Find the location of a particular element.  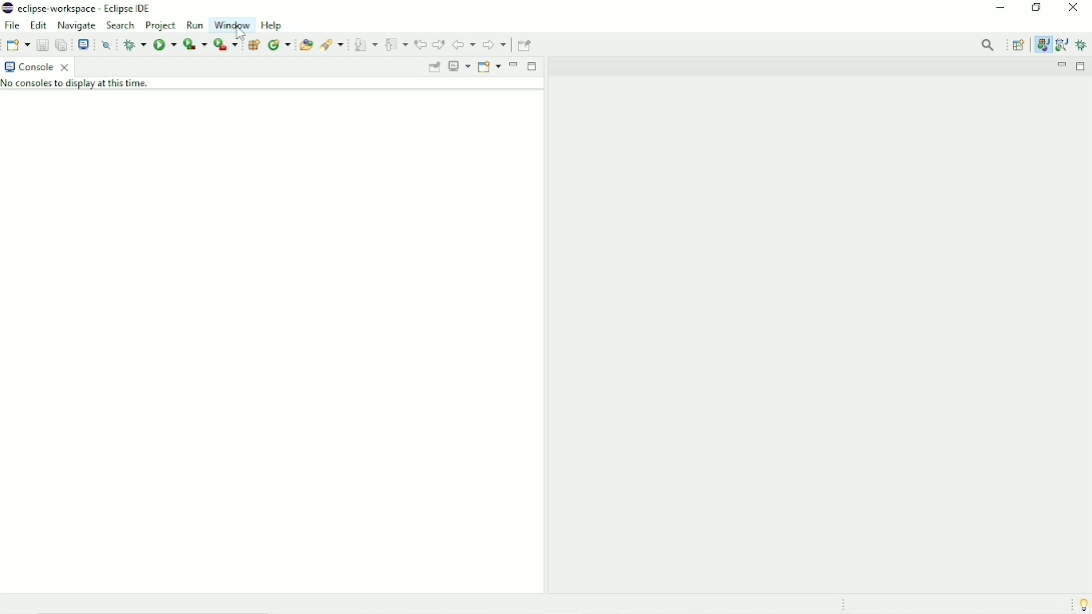

Debug is located at coordinates (134, 44).